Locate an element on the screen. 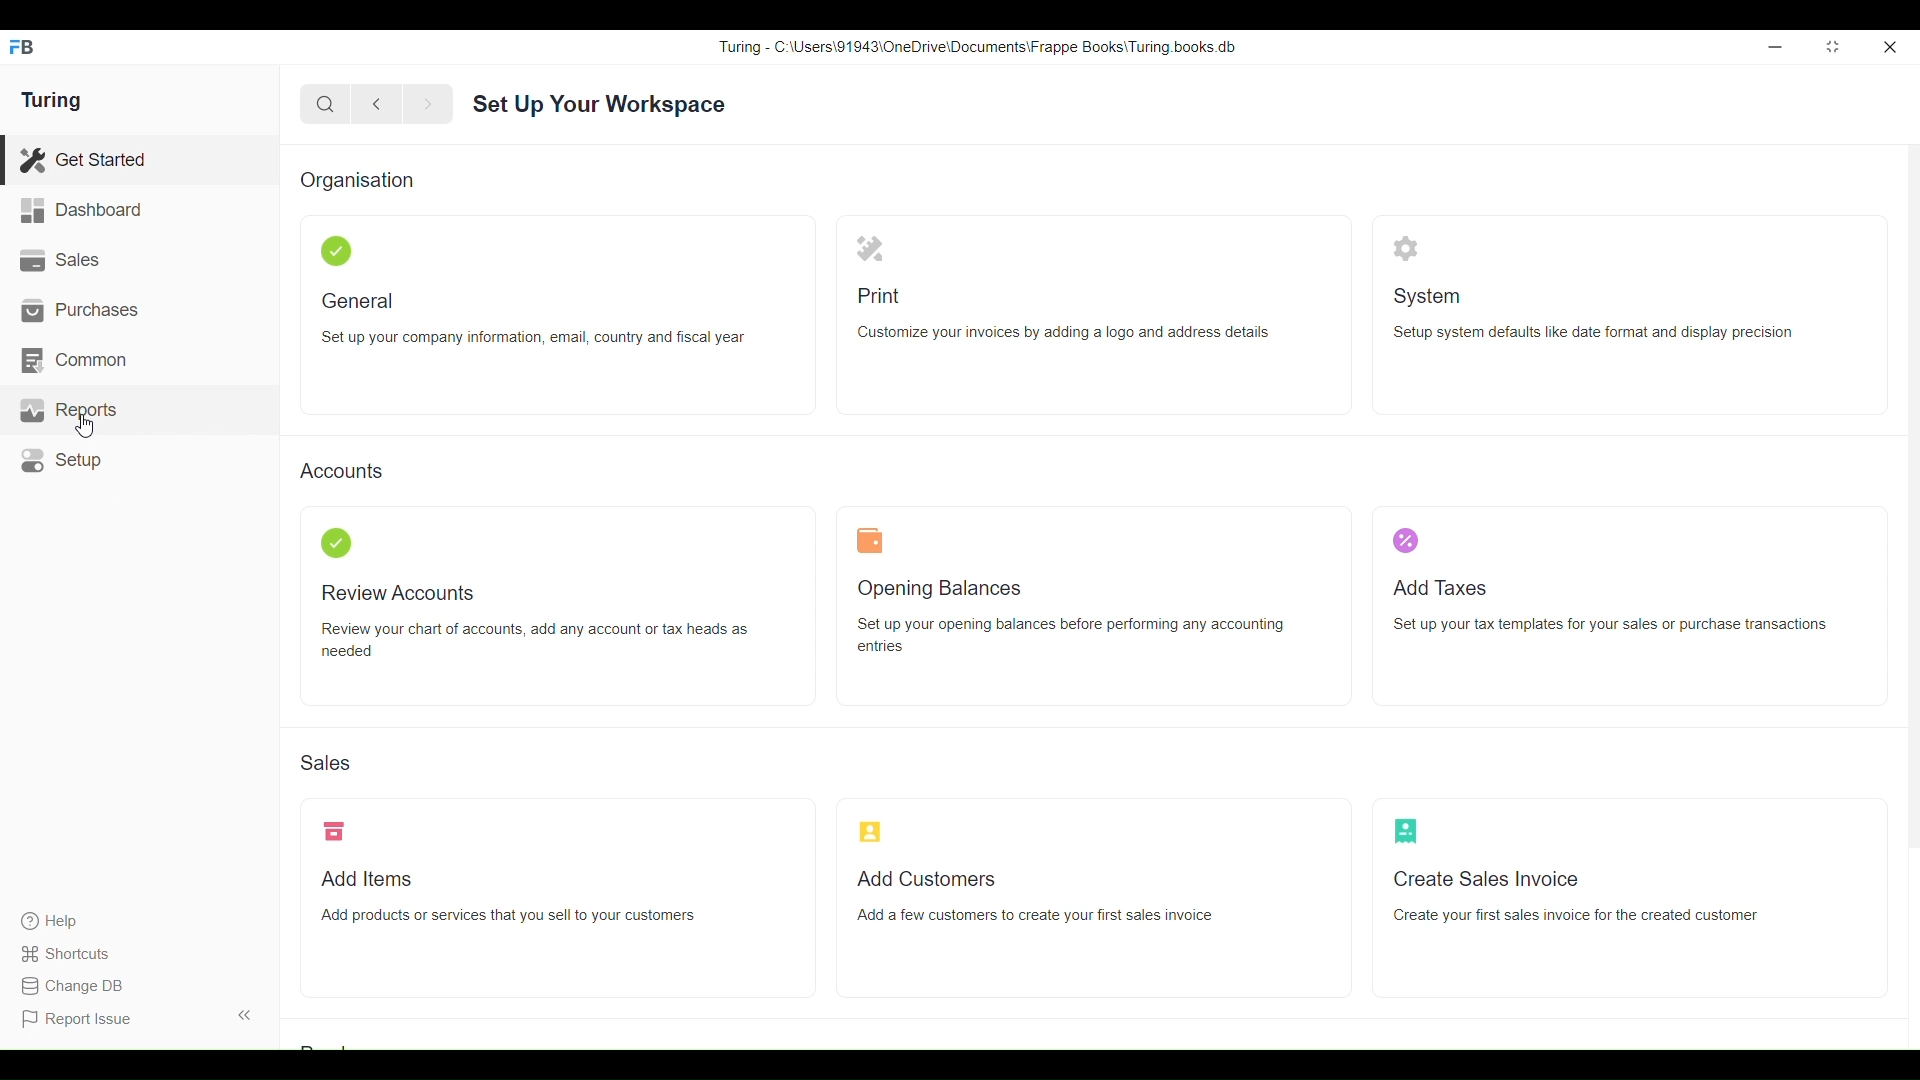 The height and width of the screenshot is (1080, 1920). Help is located at coordinates (68, 921).